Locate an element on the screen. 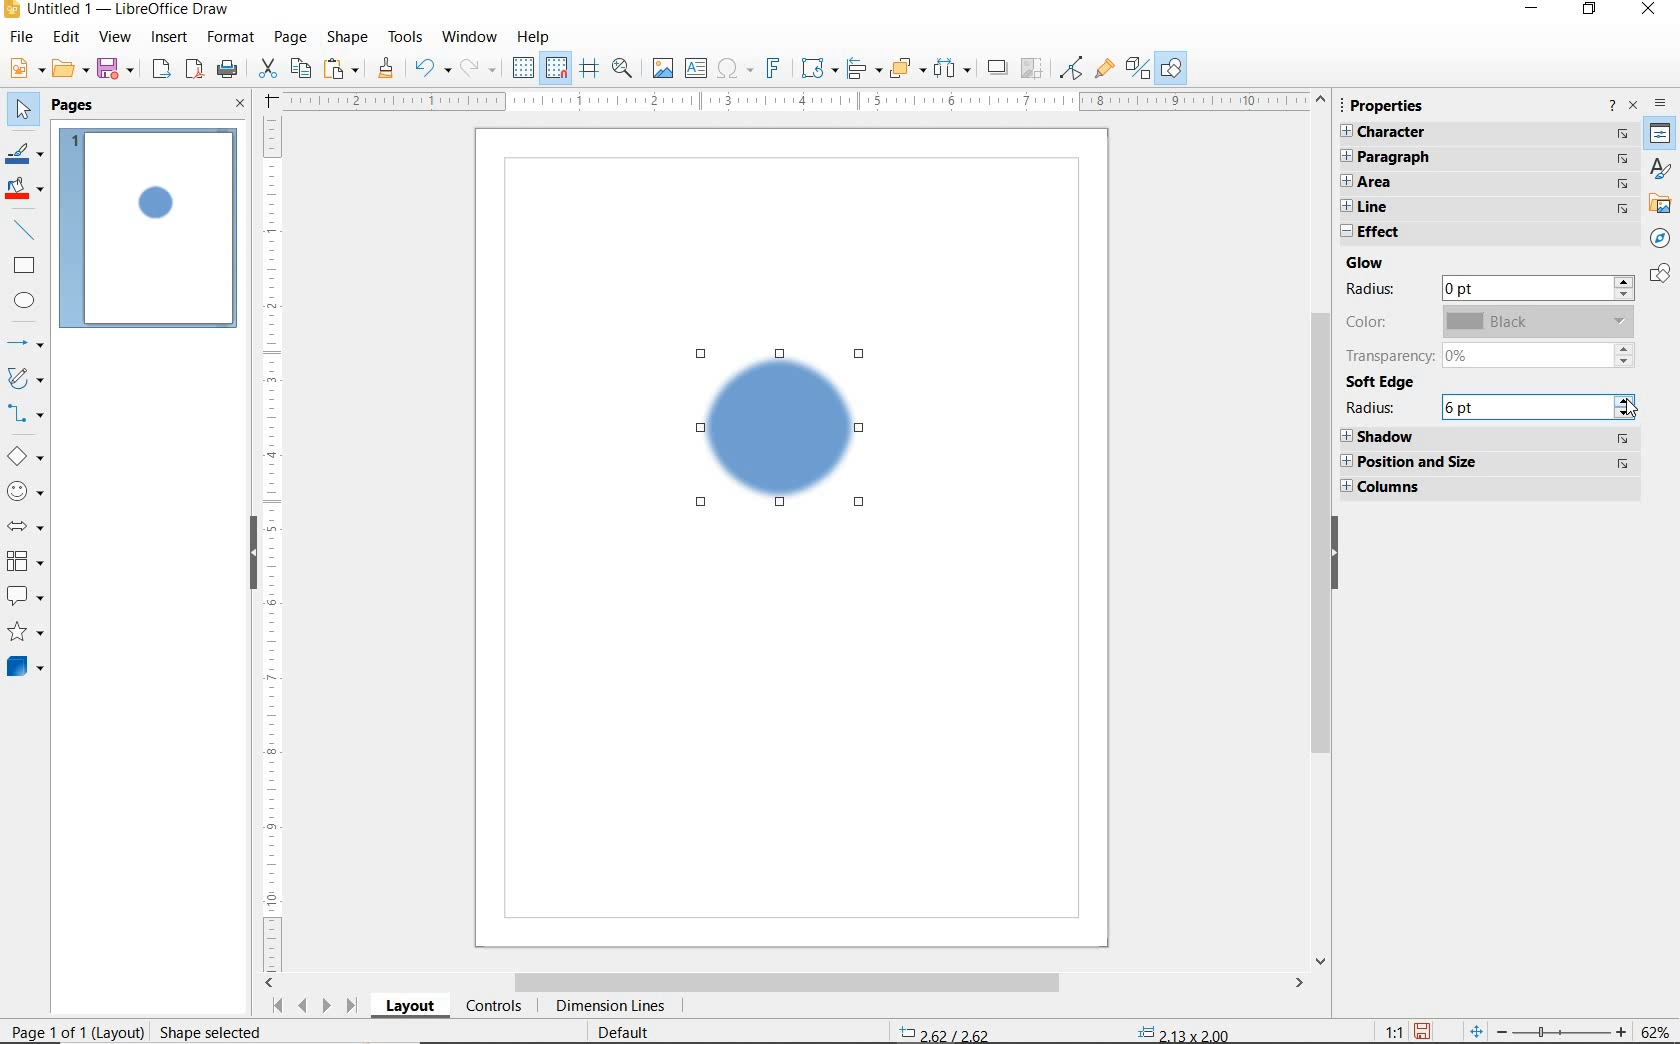 The image size is (1680, 1044). navigate is located at coordinates (1624, 159).